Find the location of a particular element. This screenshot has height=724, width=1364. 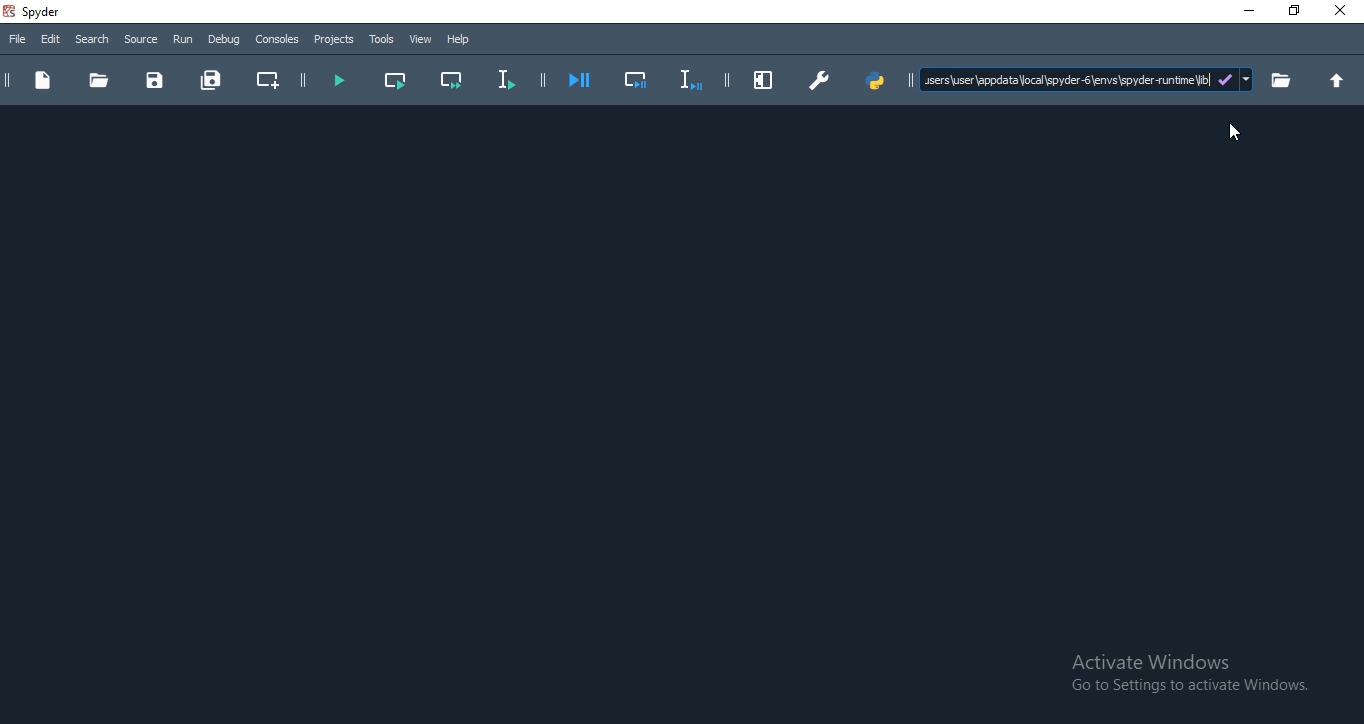

Source is located at coordinates (140, 40).